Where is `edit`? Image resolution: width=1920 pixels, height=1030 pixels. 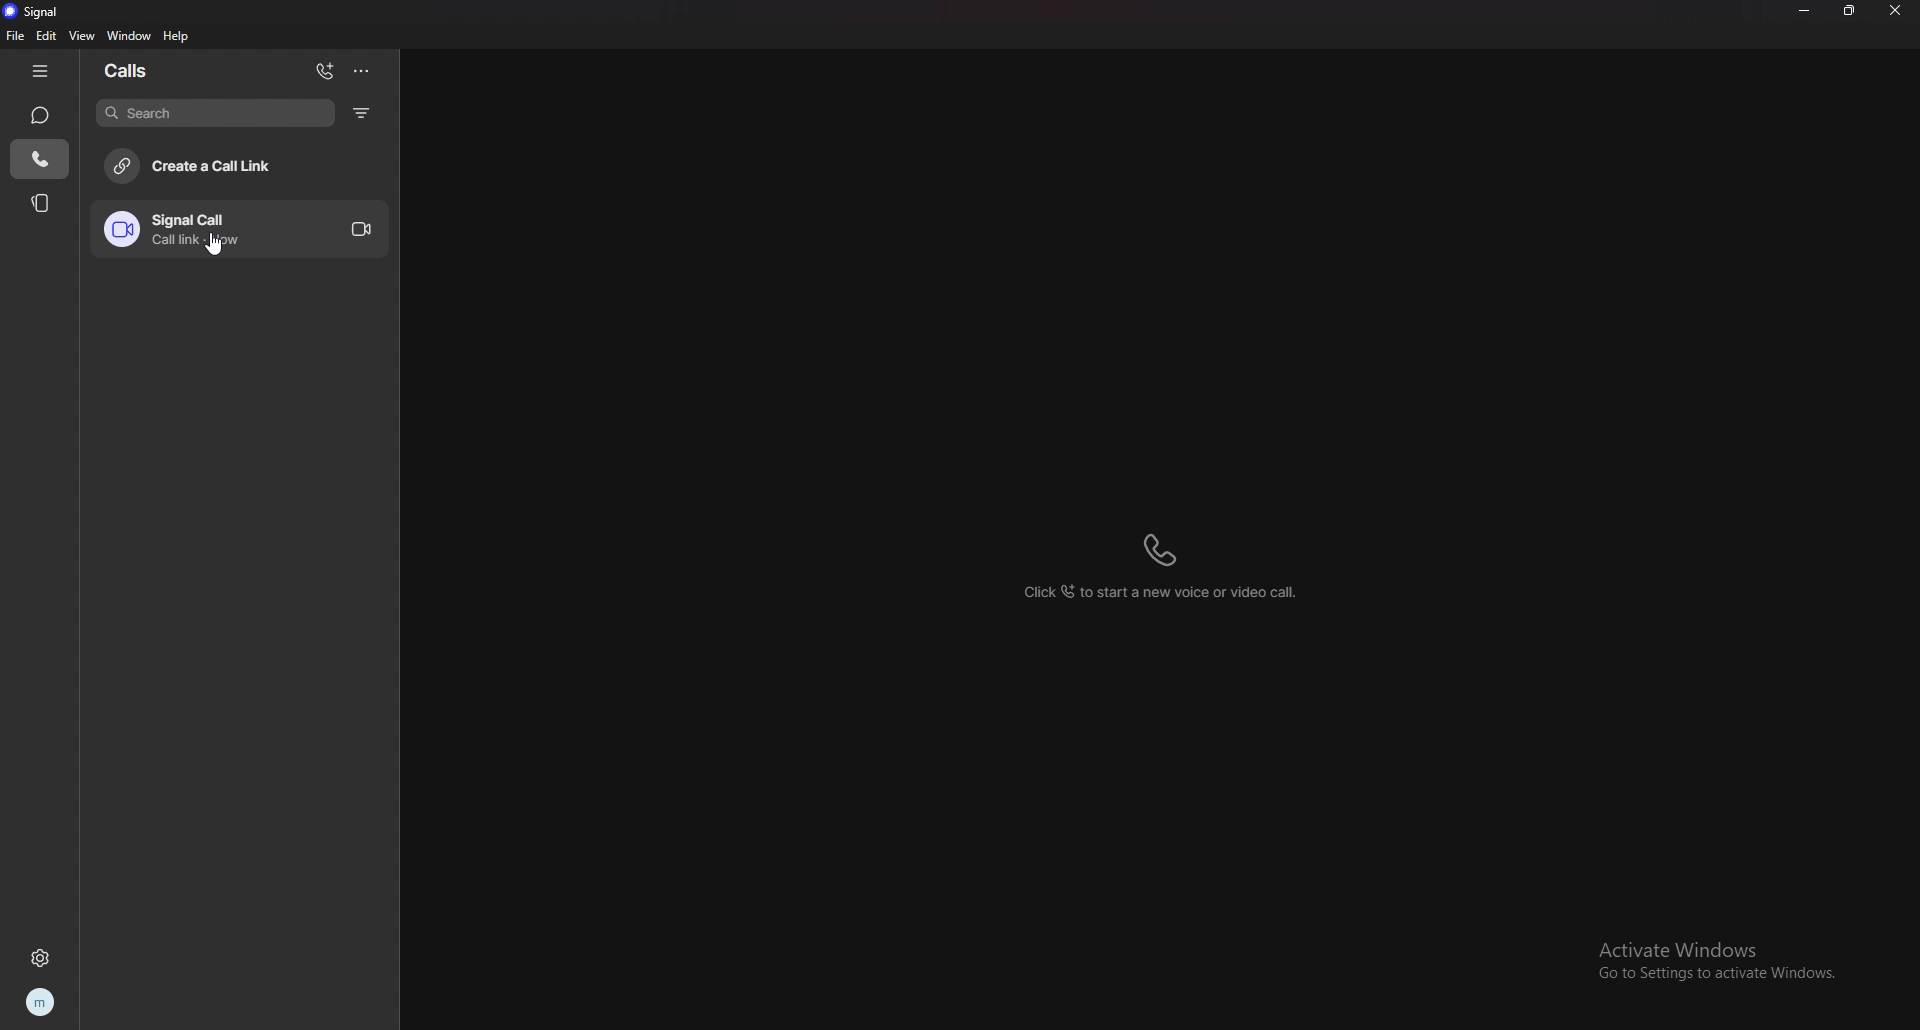 edit is located at coordinates (47, 36).